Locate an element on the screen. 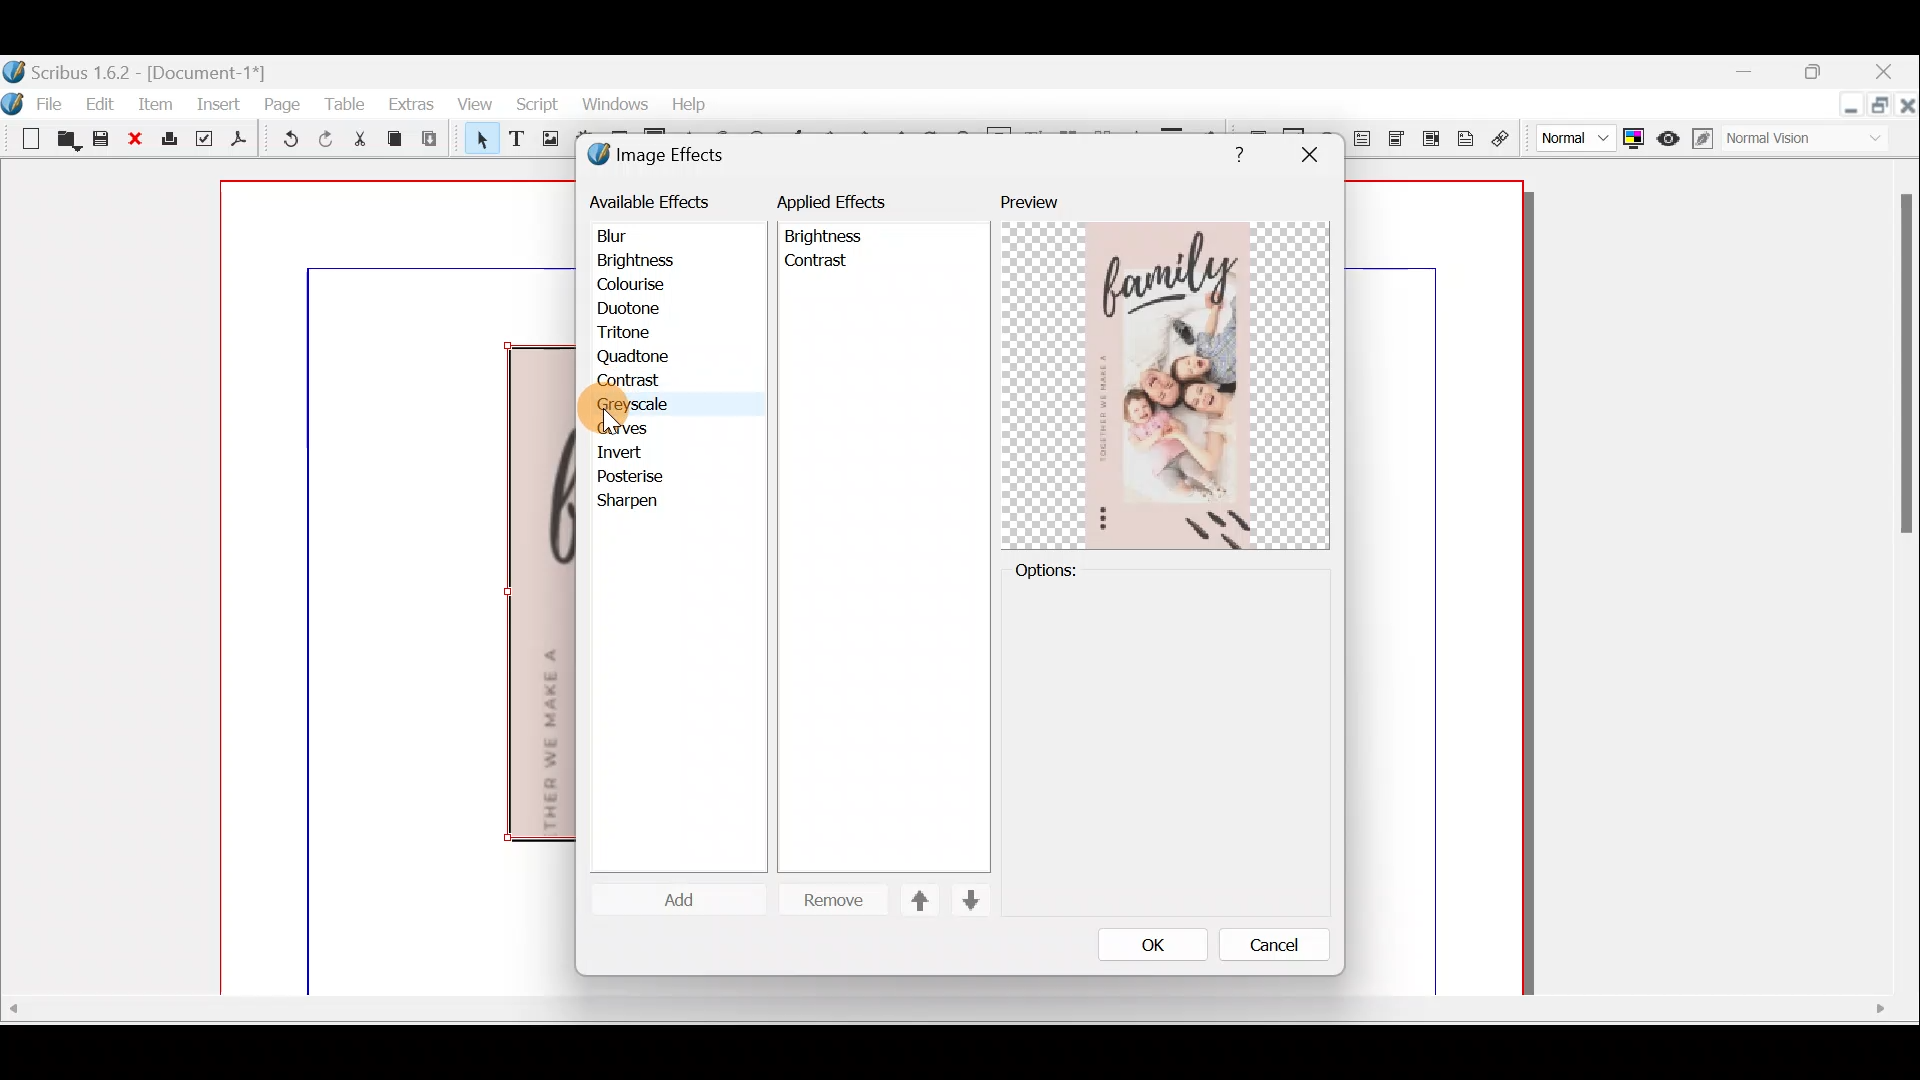  Text frame is located at coordinates (519, 141).